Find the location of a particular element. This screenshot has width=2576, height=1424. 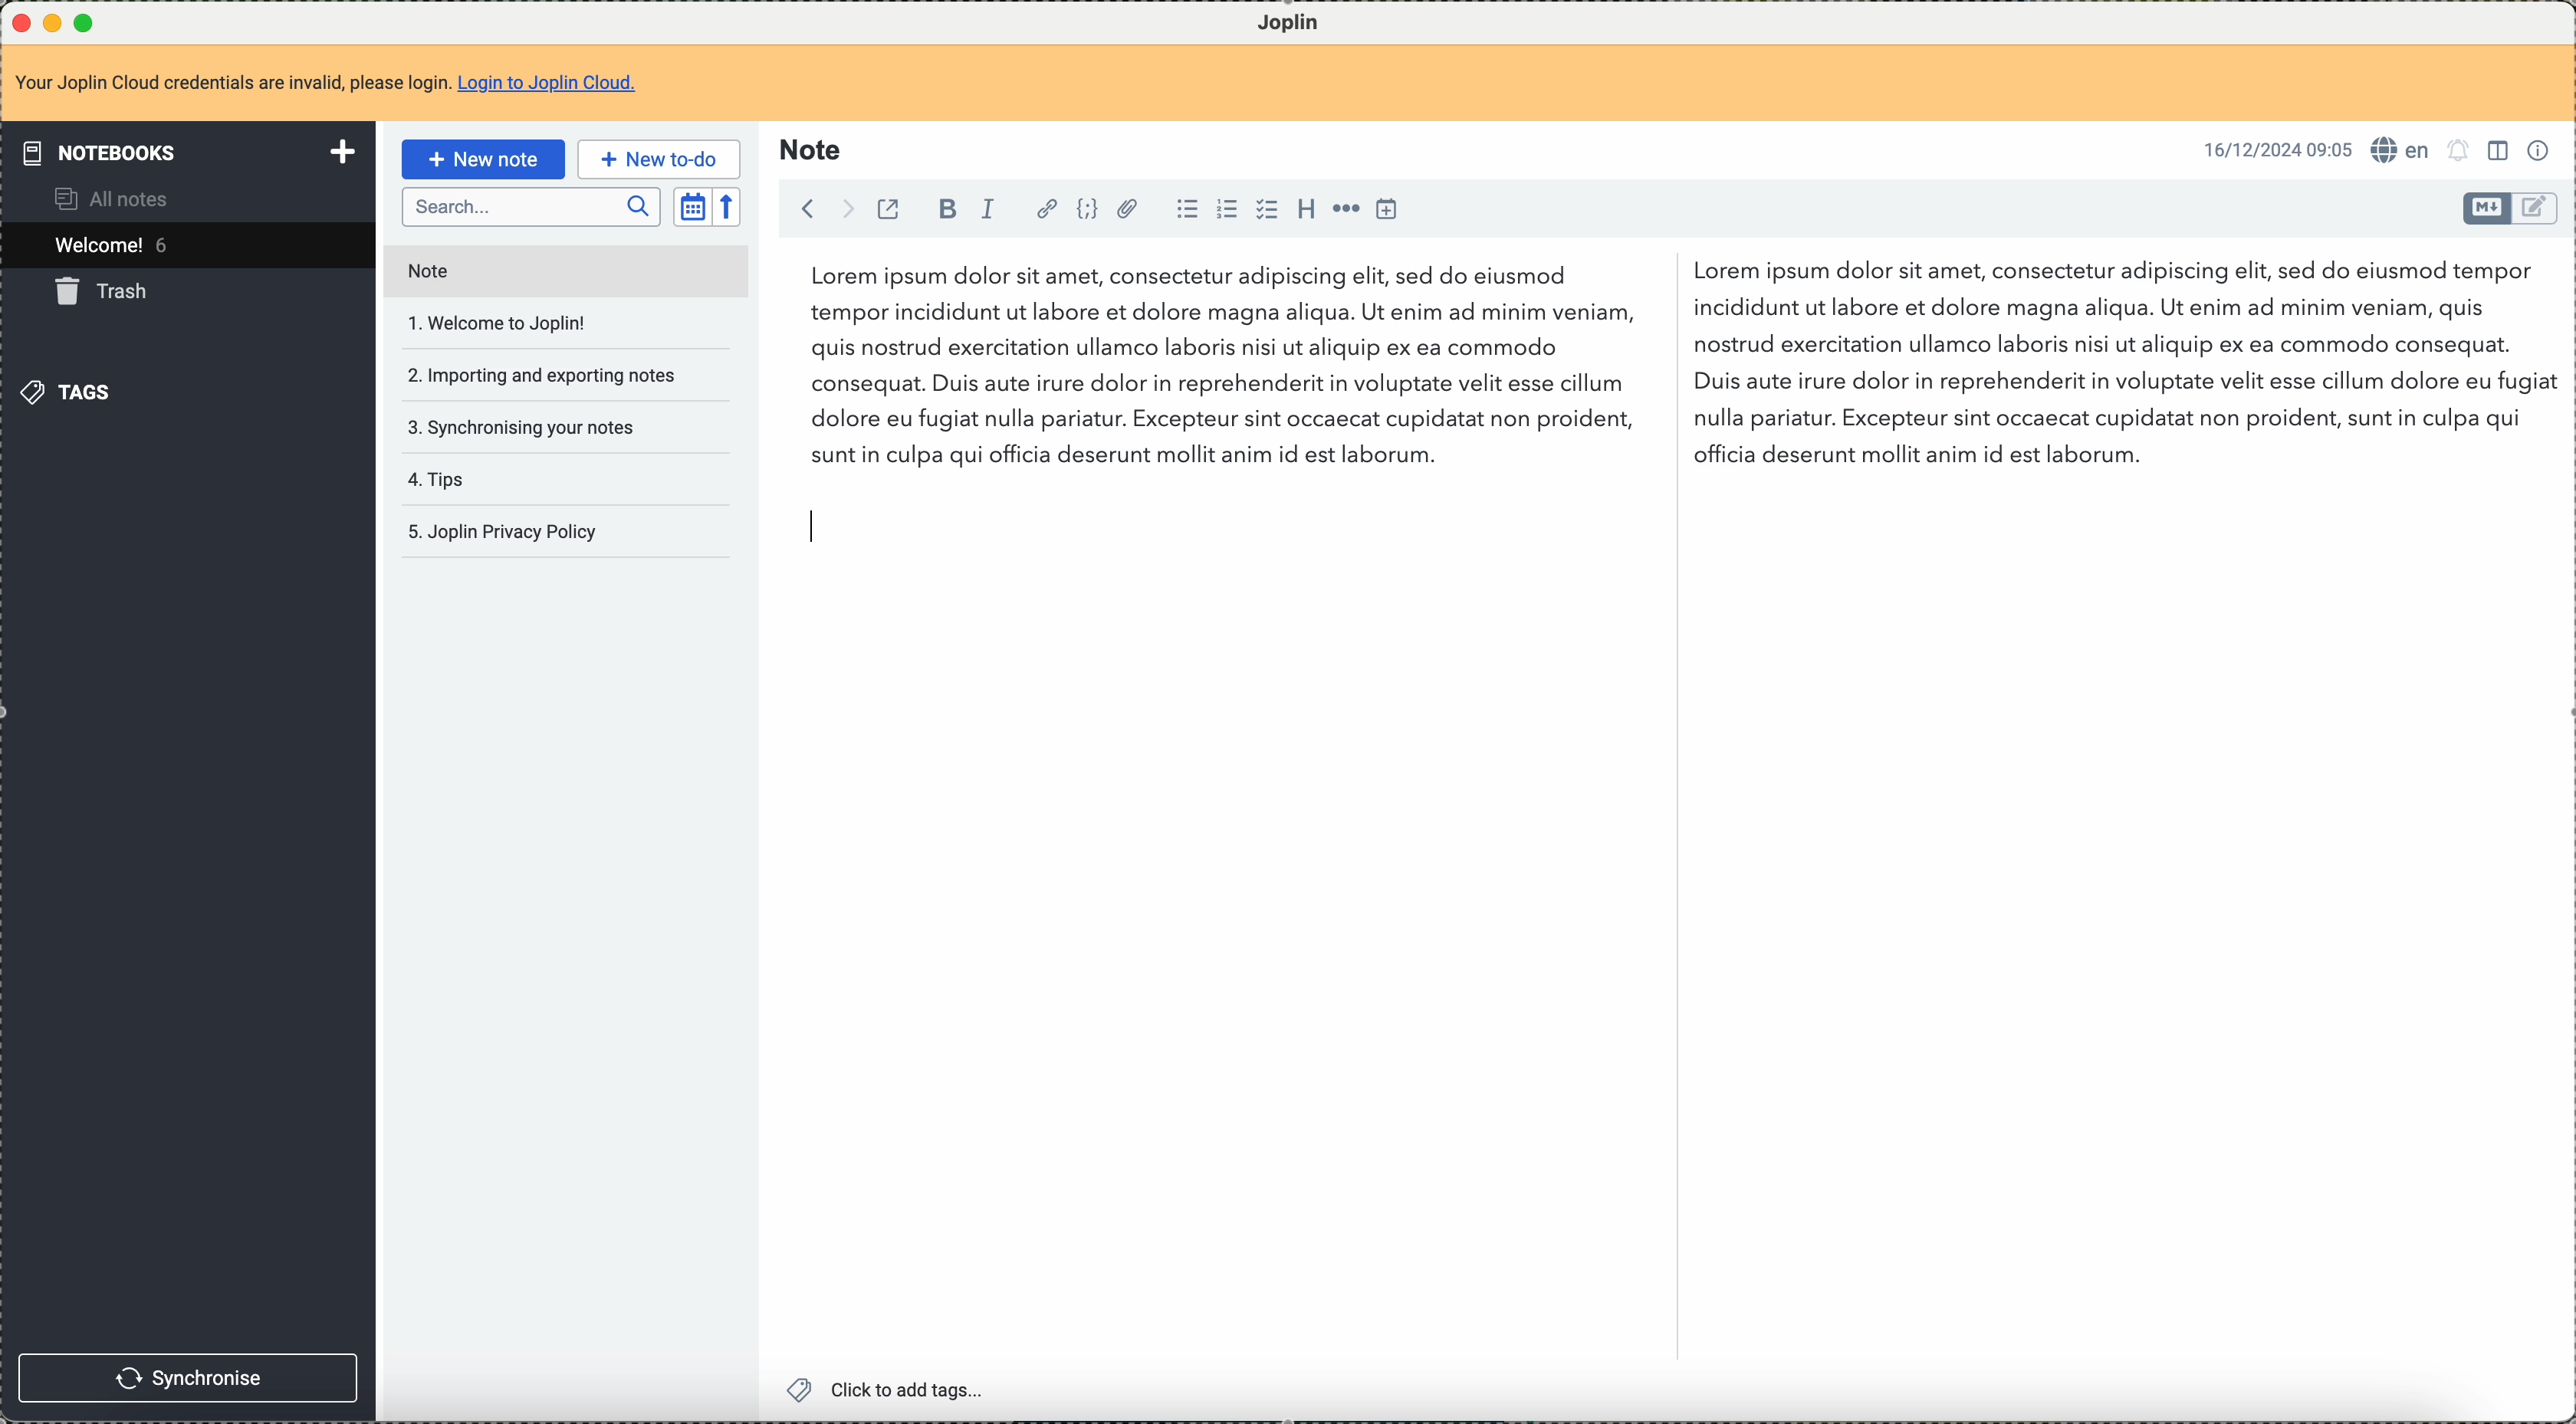

italic is located at coordinates (990, 209).